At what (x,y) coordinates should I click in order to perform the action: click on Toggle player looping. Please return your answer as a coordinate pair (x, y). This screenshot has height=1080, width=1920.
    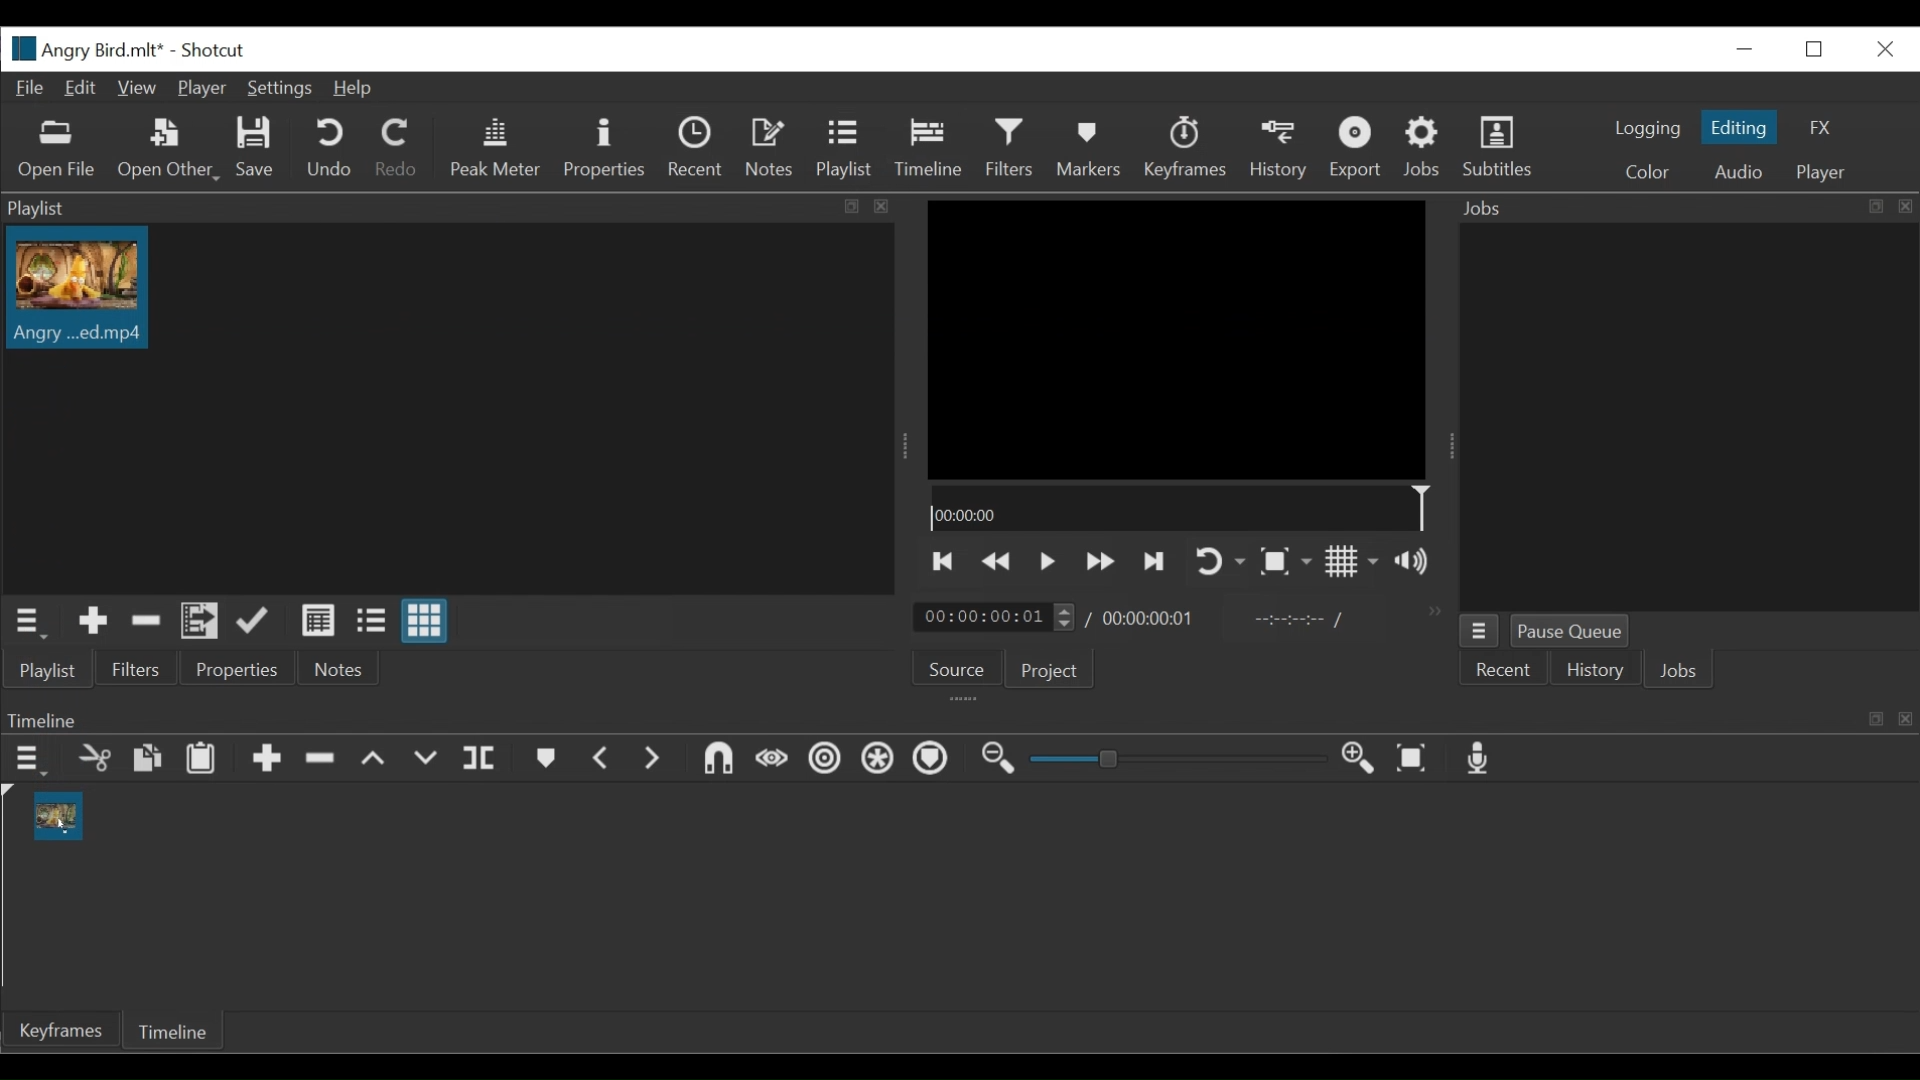
    Looking at the image, I should click on (1221, 561).